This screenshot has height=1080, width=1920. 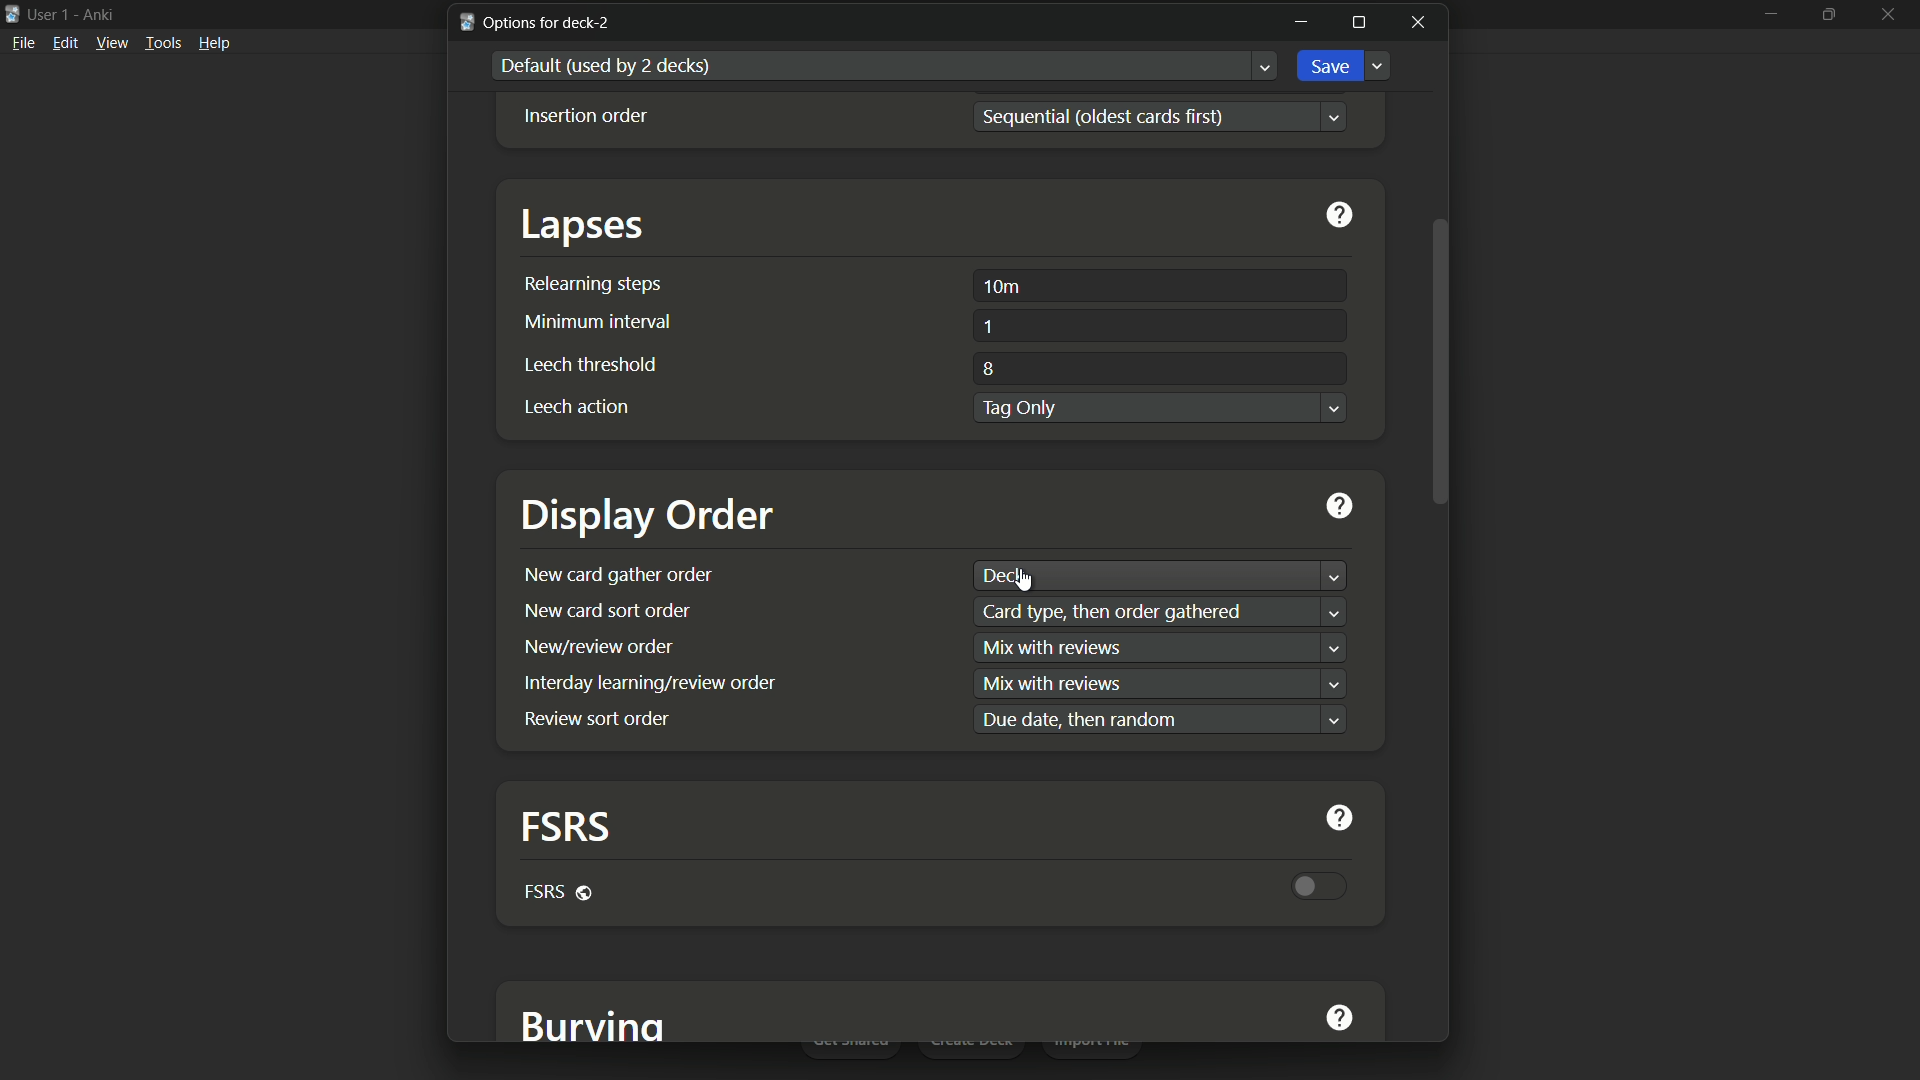 What do you see at coordinates (1330, 117) in the screenshot?
I see `Dropdown` at bounding box center [1330, 117].